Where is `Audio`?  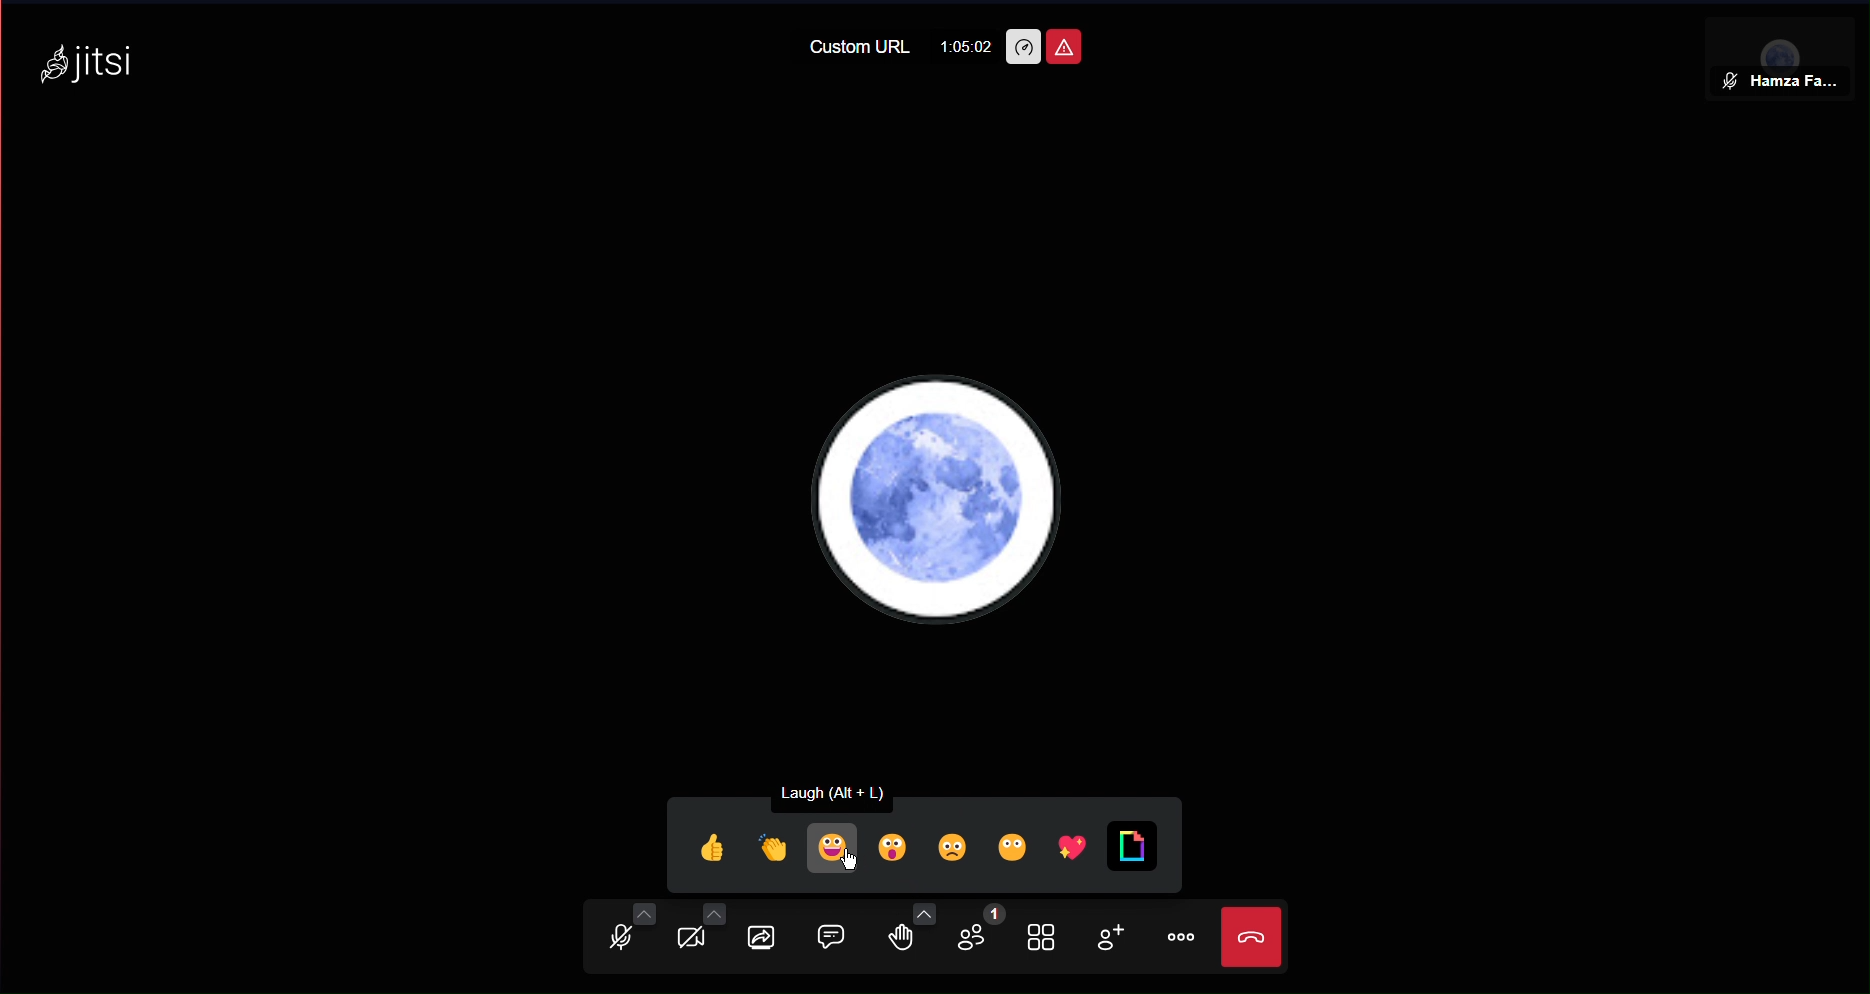
Audio is located at coordinates (619, 936).